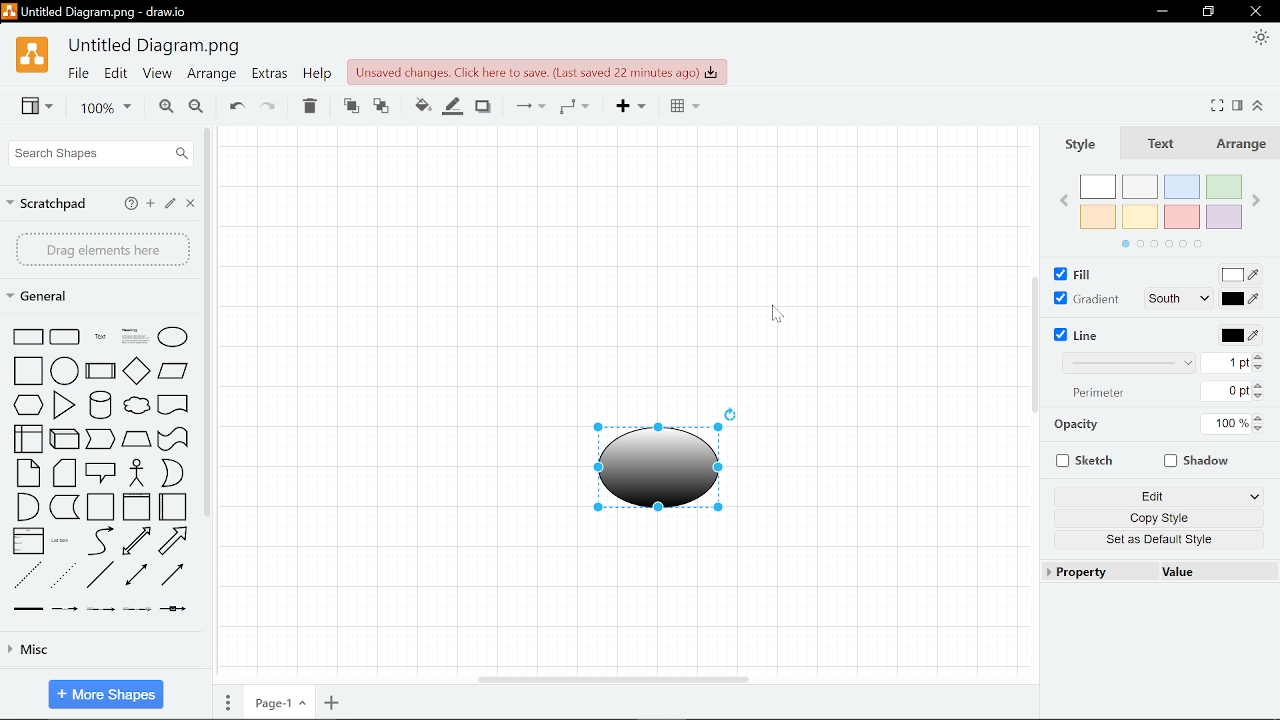  What do you see at coordinates (228, 700) in the screenshot?
I see `Pages` at bounding box center [228, 700].